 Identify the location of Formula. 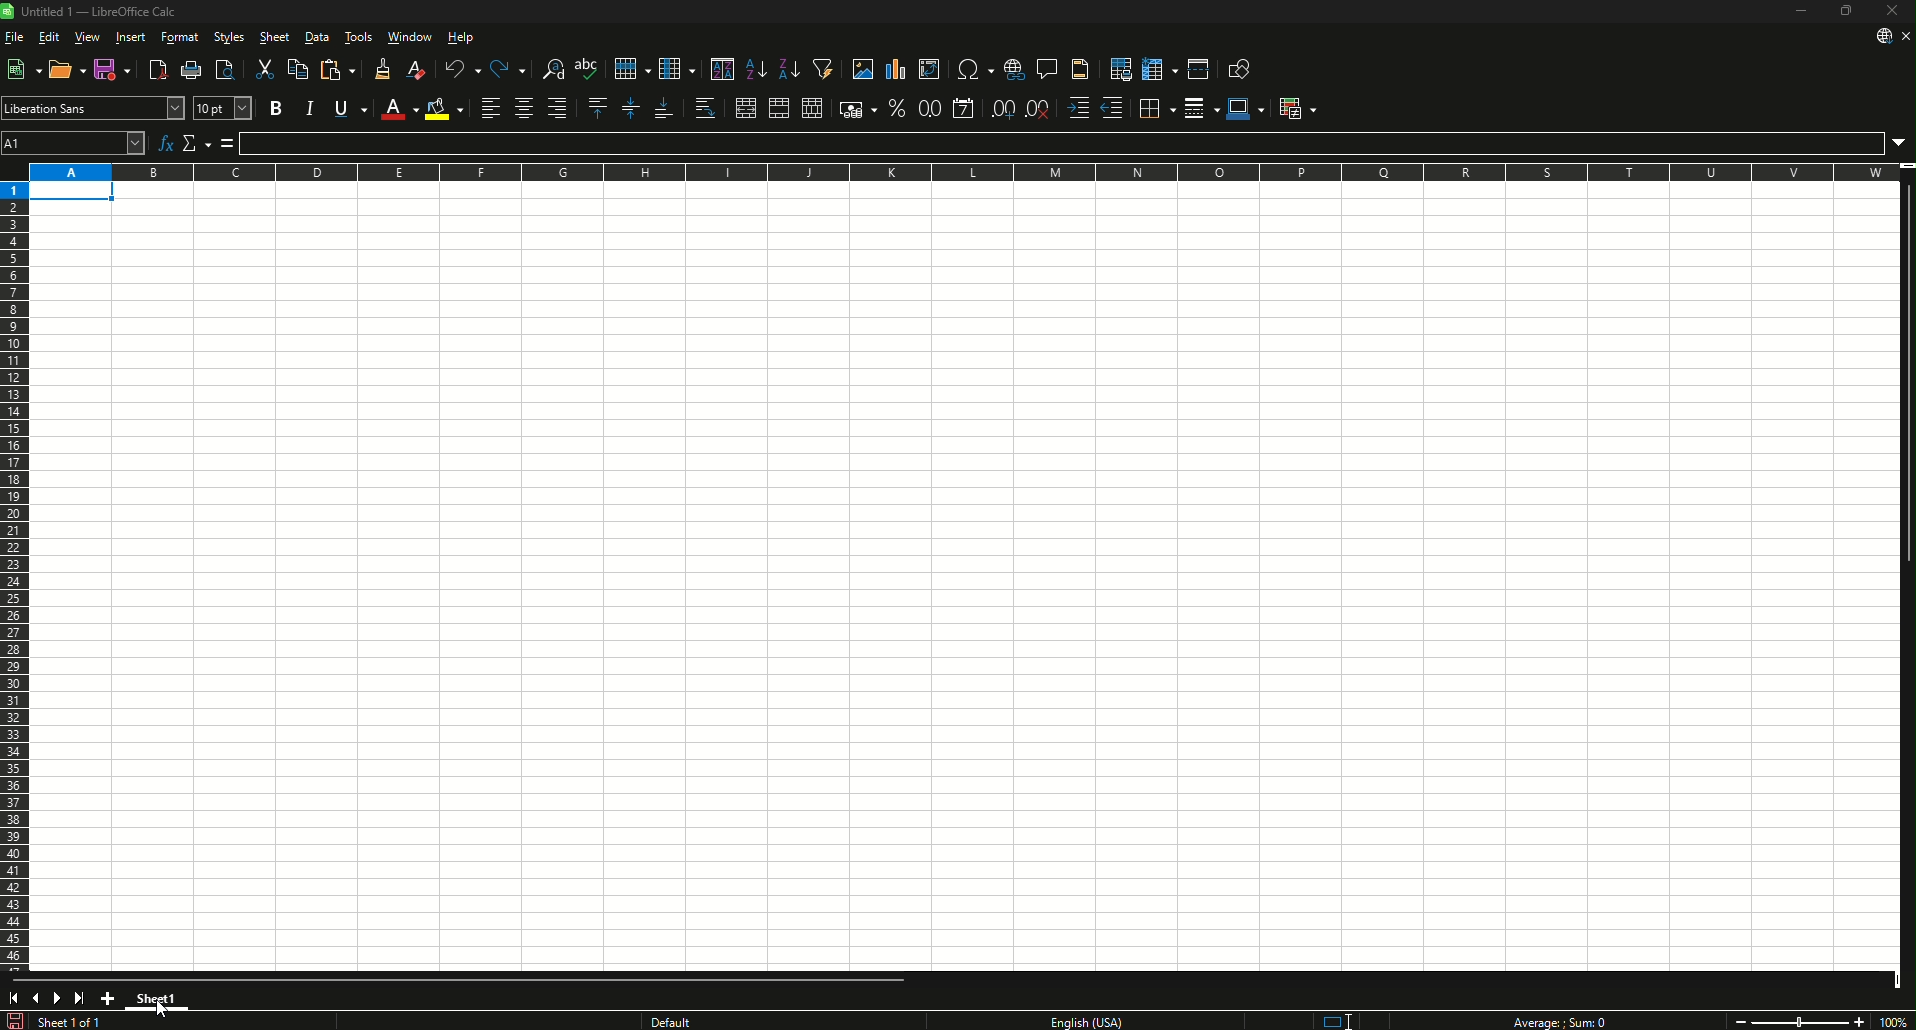
(1061, 144).